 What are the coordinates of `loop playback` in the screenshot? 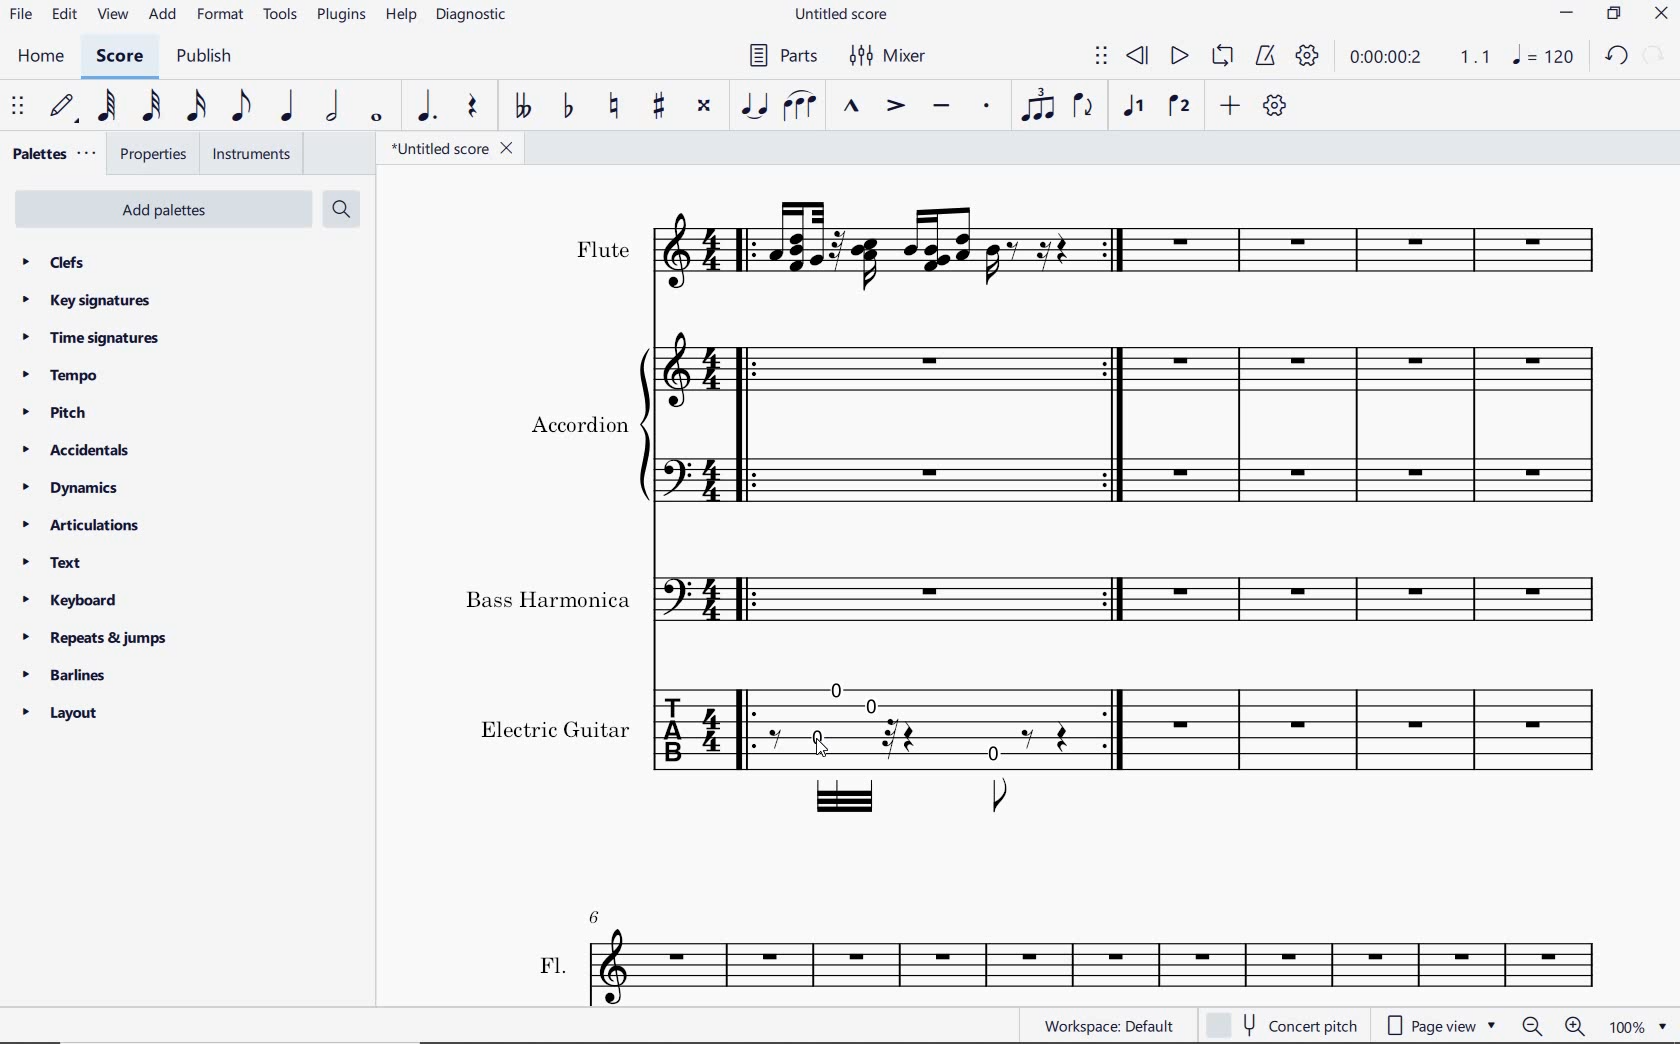 It's located at (1222, 56).